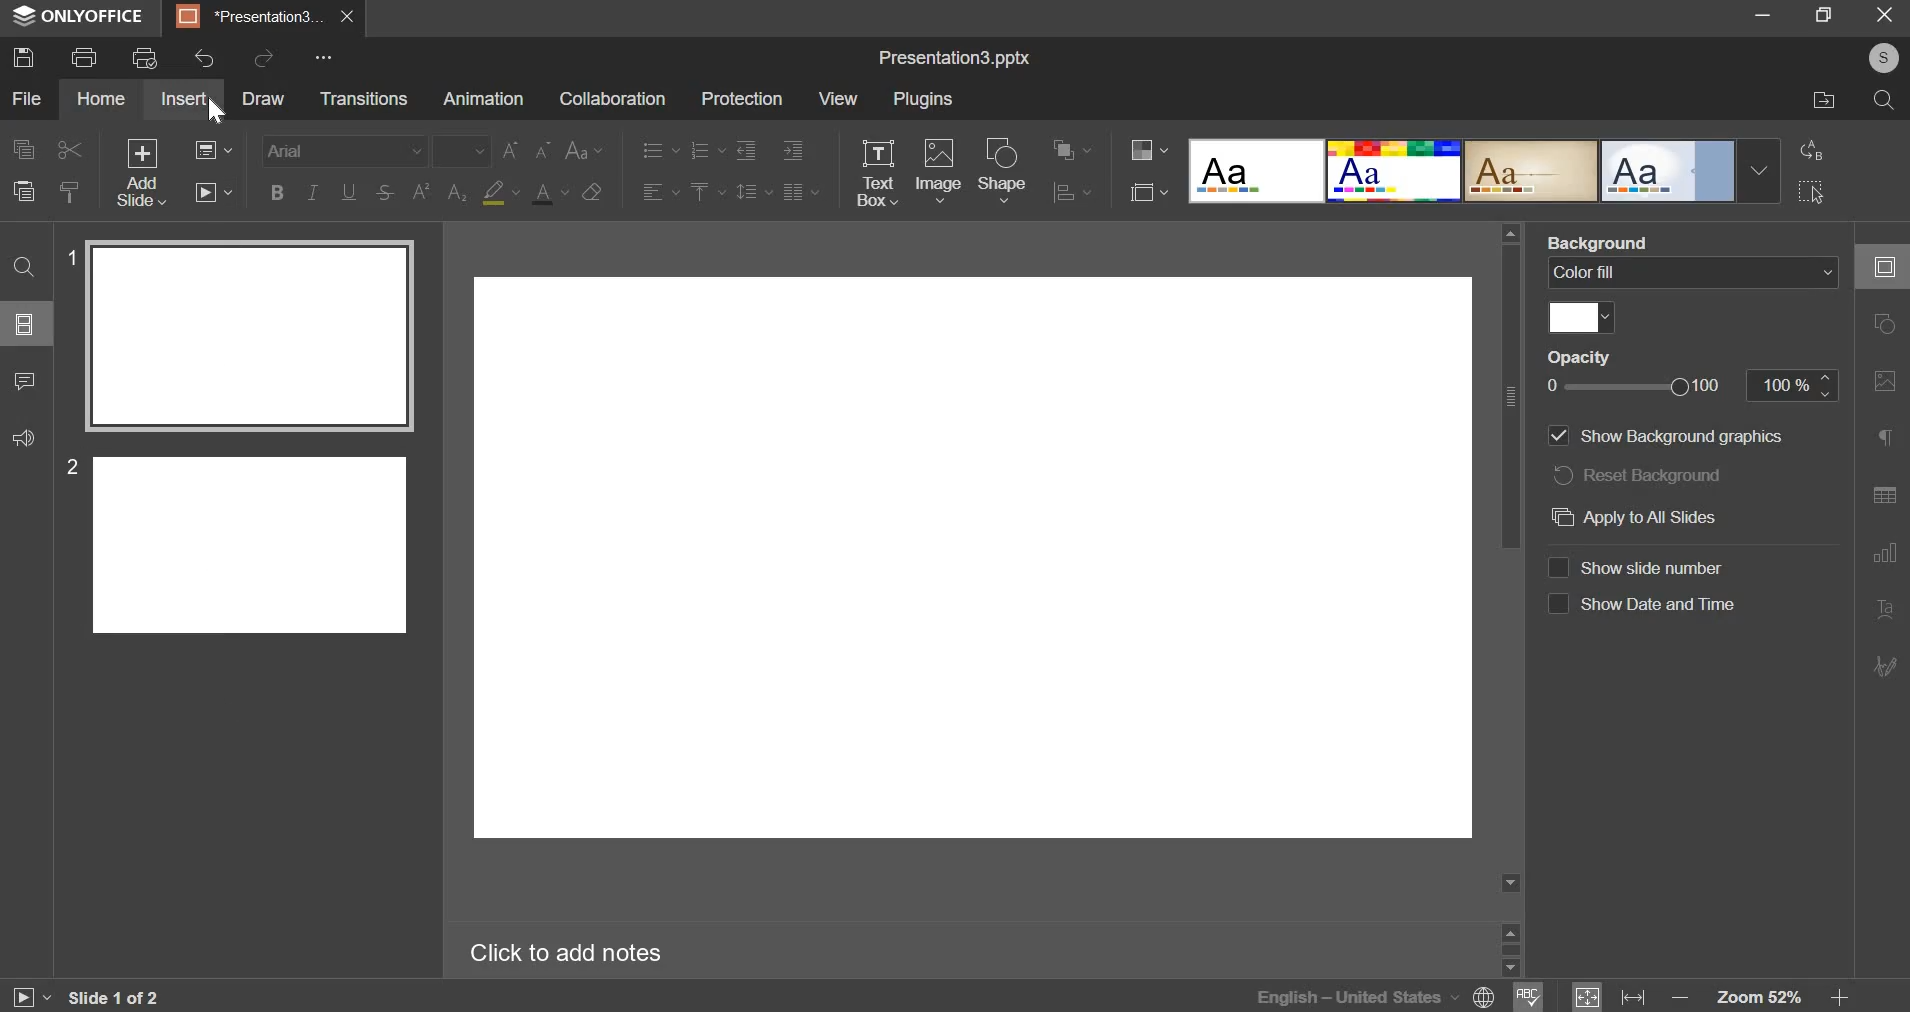 The height and width of the screenshot is (1012, 1910). I want to click on background, so click(1599, 241).